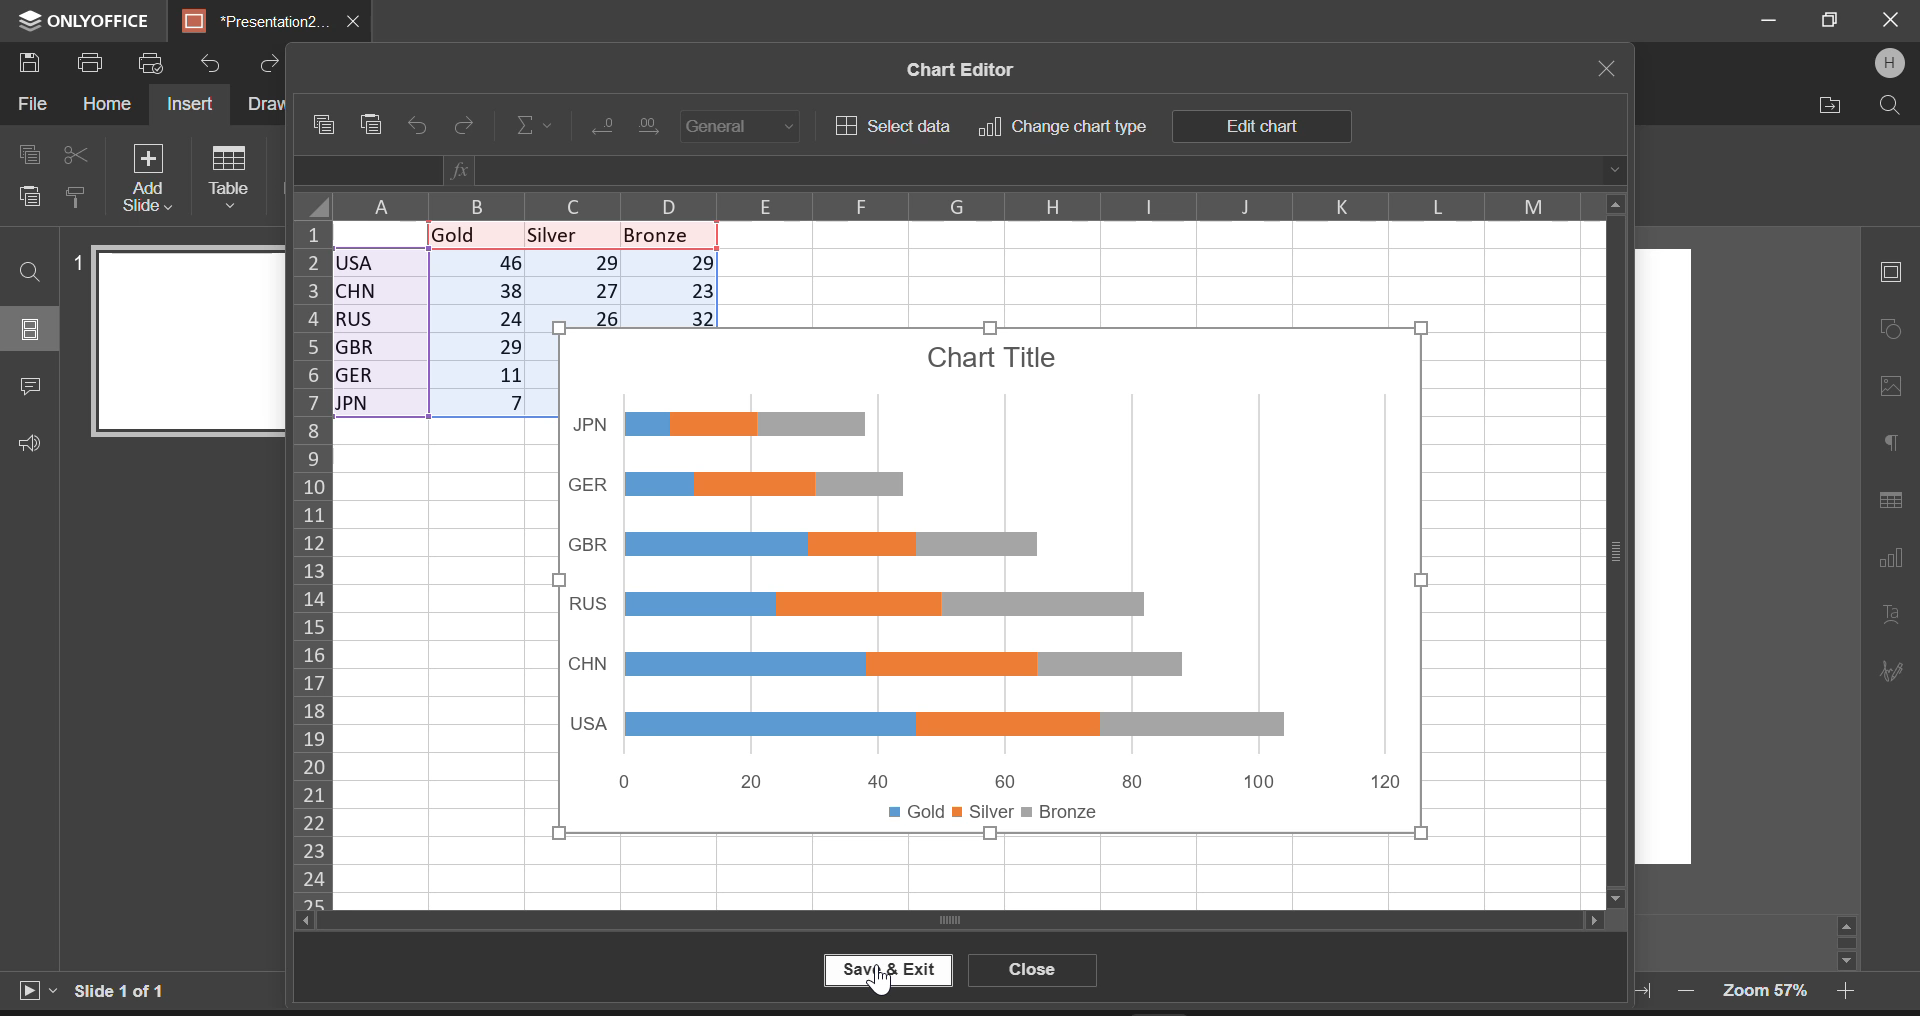  Describe the element at coordinates (372, 123) in the screenshot. I see `Paste` at that location.